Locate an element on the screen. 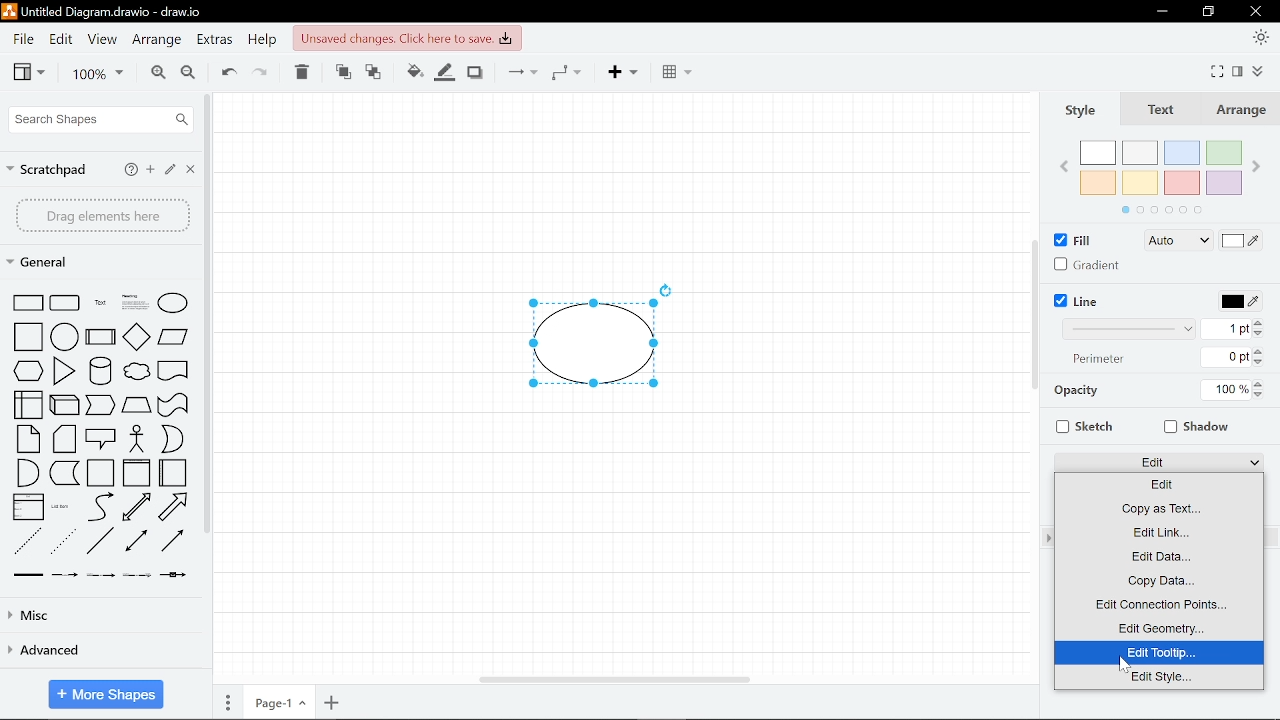 The height and width of the screenshot is (720, 1280). Line width is located at coordinates (1128, 329).